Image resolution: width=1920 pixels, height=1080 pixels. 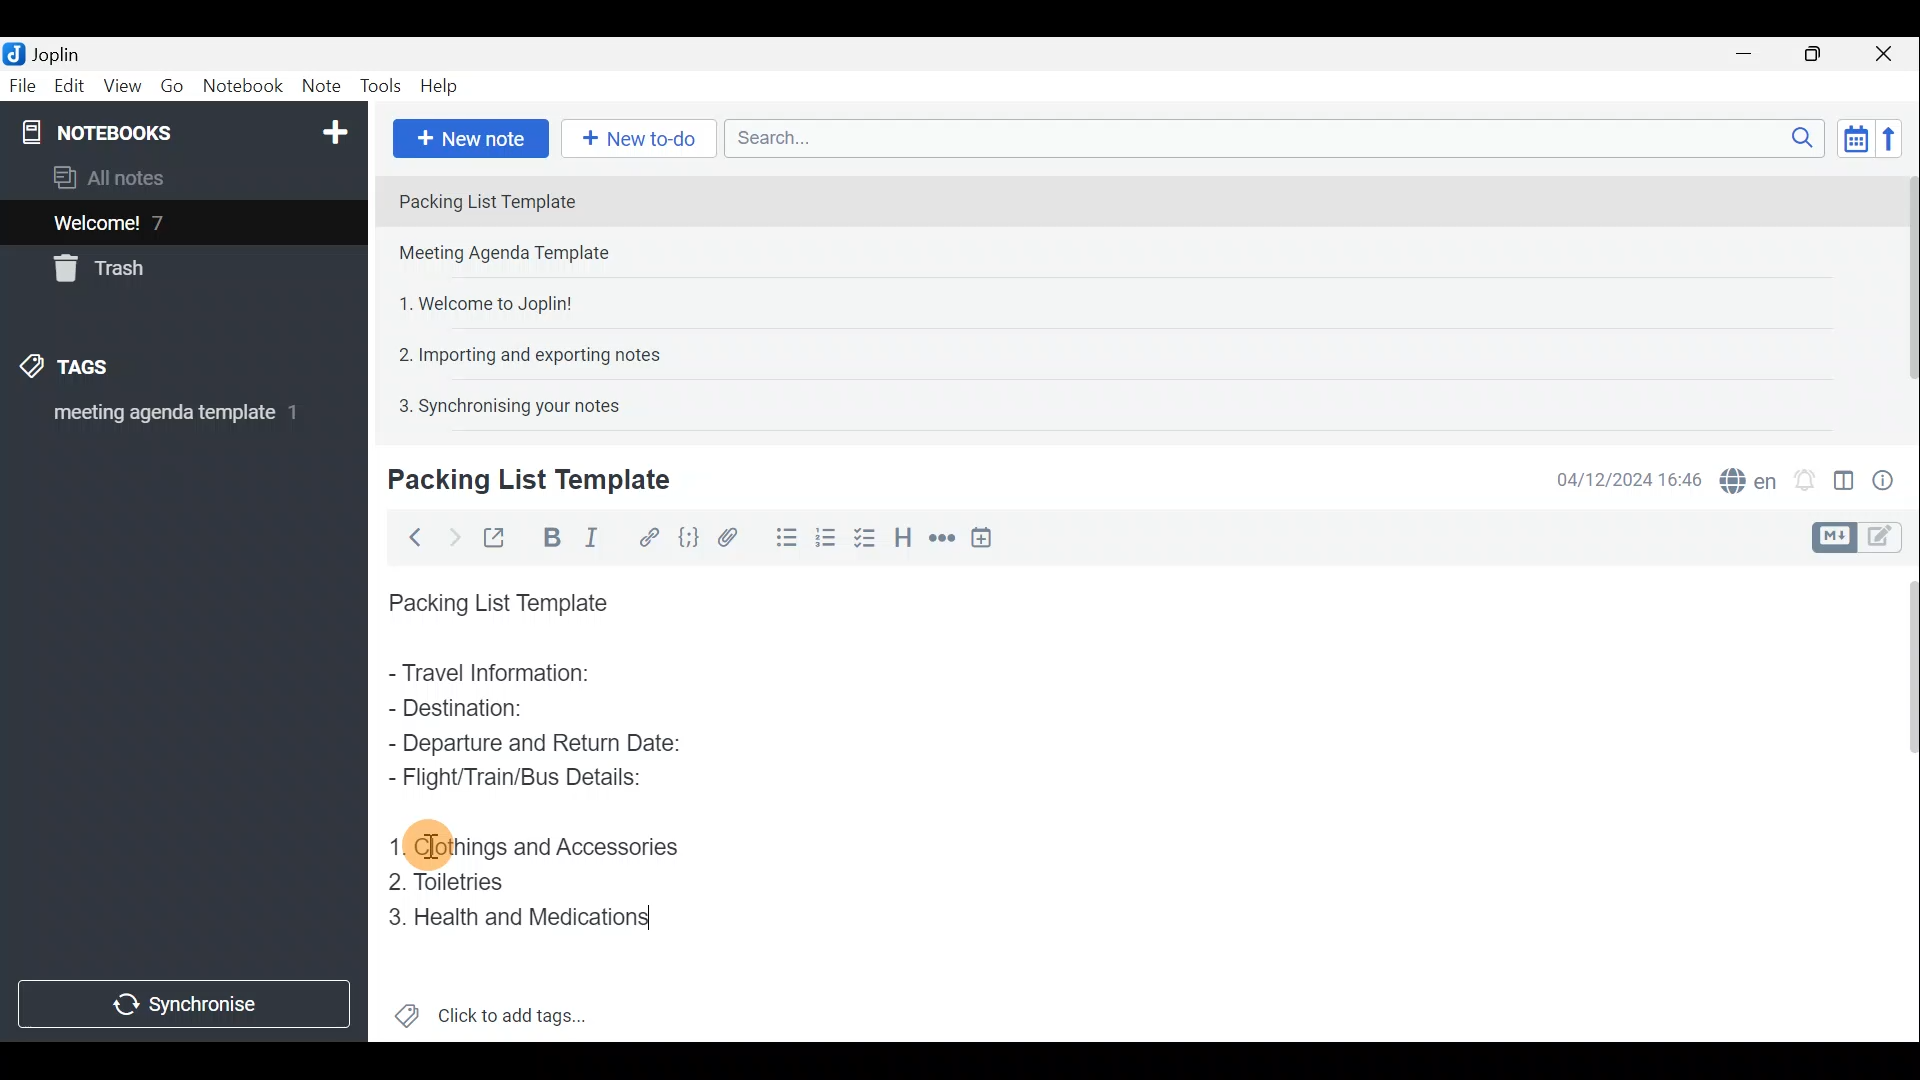 I want to click on Tags, so click(x=97, y=370).